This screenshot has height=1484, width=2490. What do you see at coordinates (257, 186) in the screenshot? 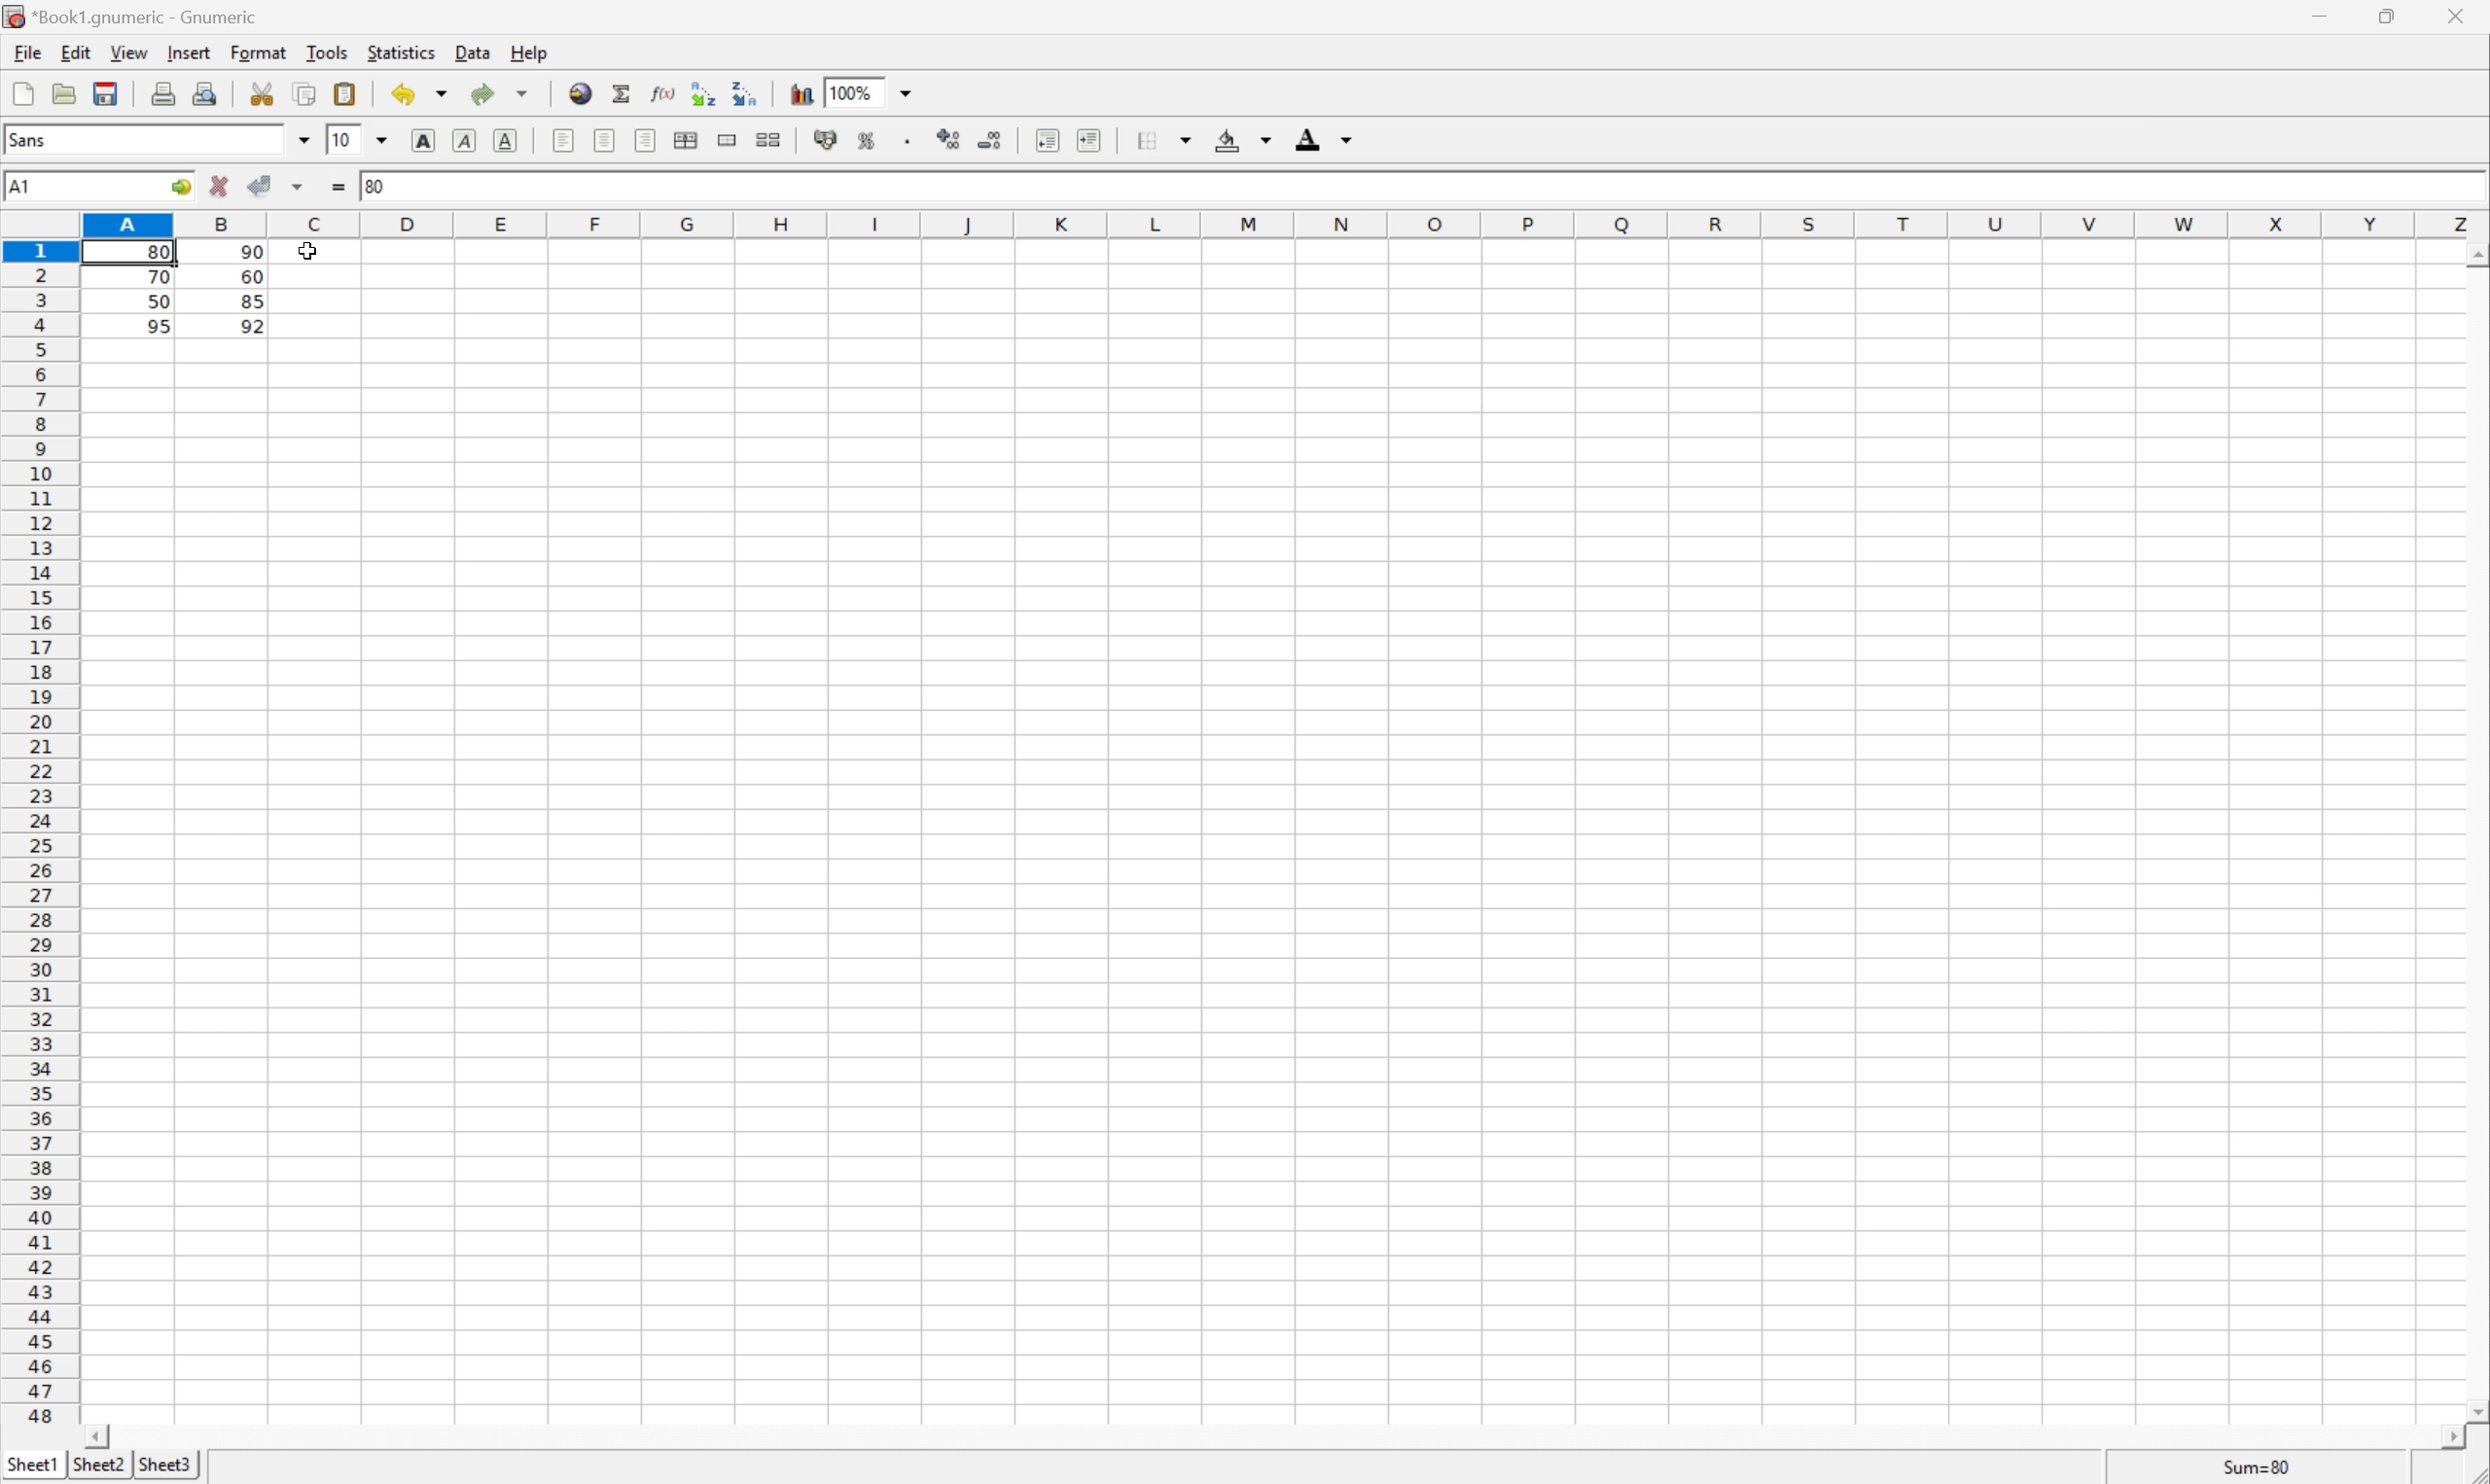
I see `Accept changes` at bounding box center [257, 186].